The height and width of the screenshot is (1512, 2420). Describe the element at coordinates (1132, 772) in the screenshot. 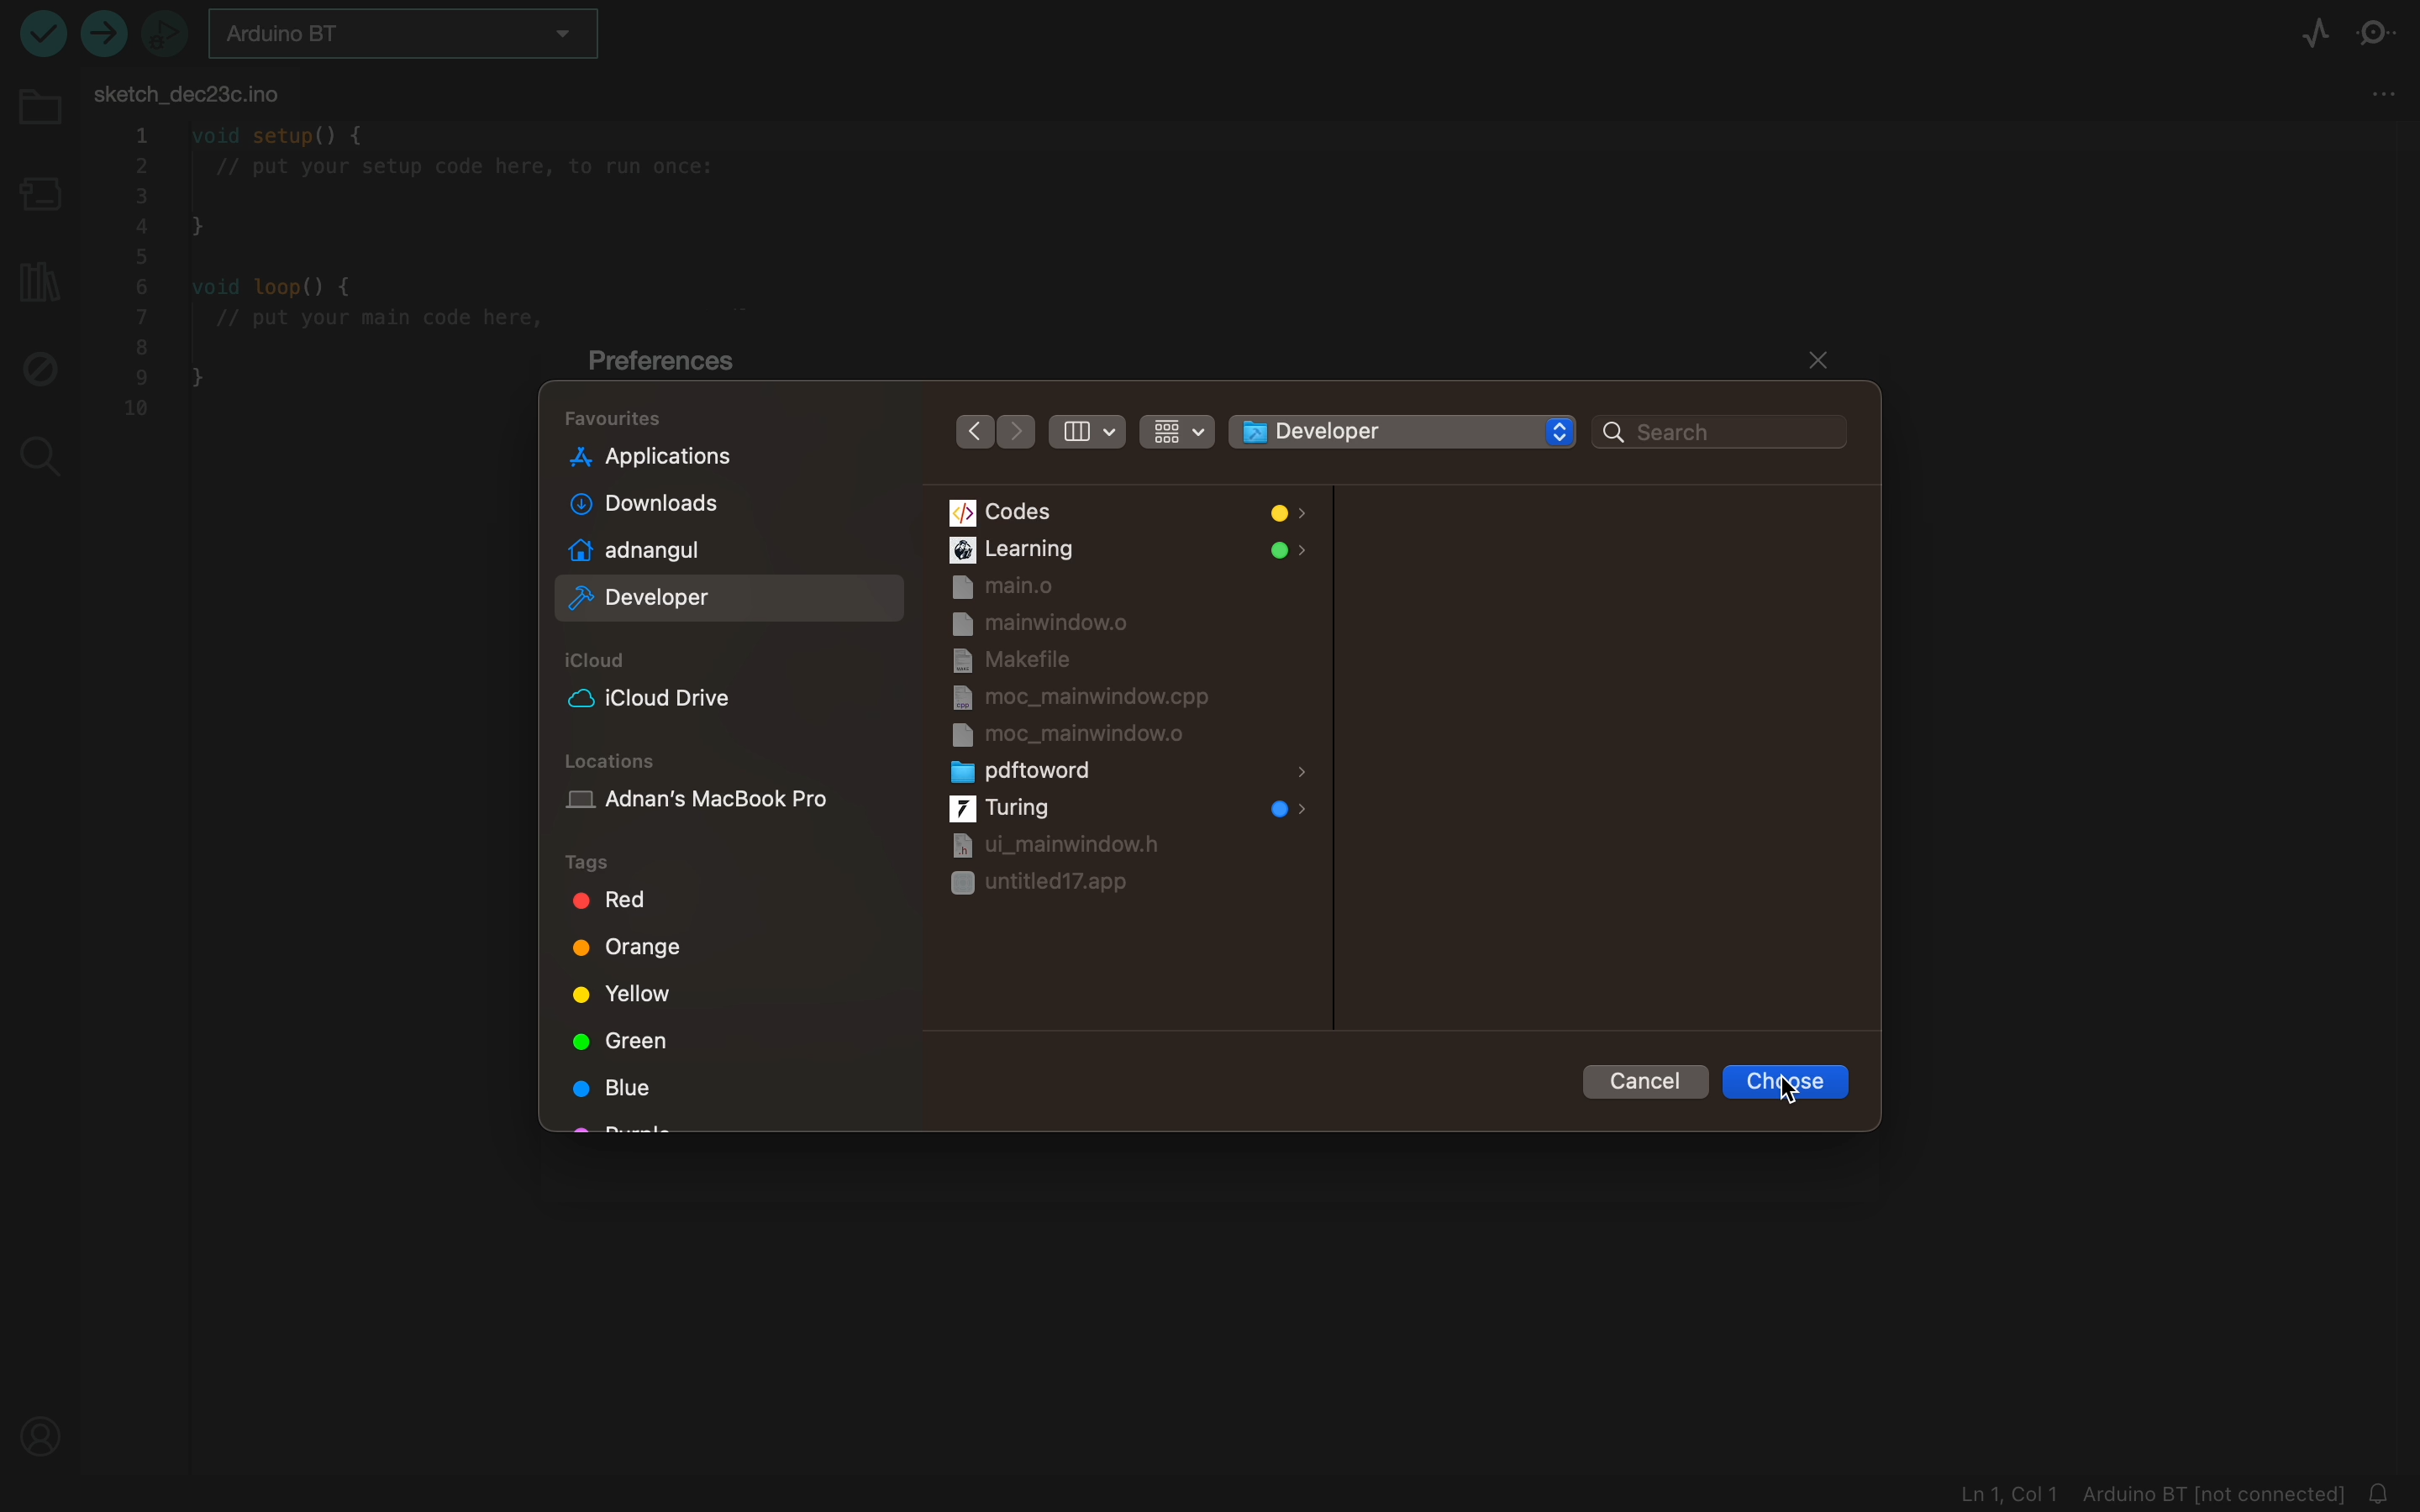

I see `pdftword` at that location.